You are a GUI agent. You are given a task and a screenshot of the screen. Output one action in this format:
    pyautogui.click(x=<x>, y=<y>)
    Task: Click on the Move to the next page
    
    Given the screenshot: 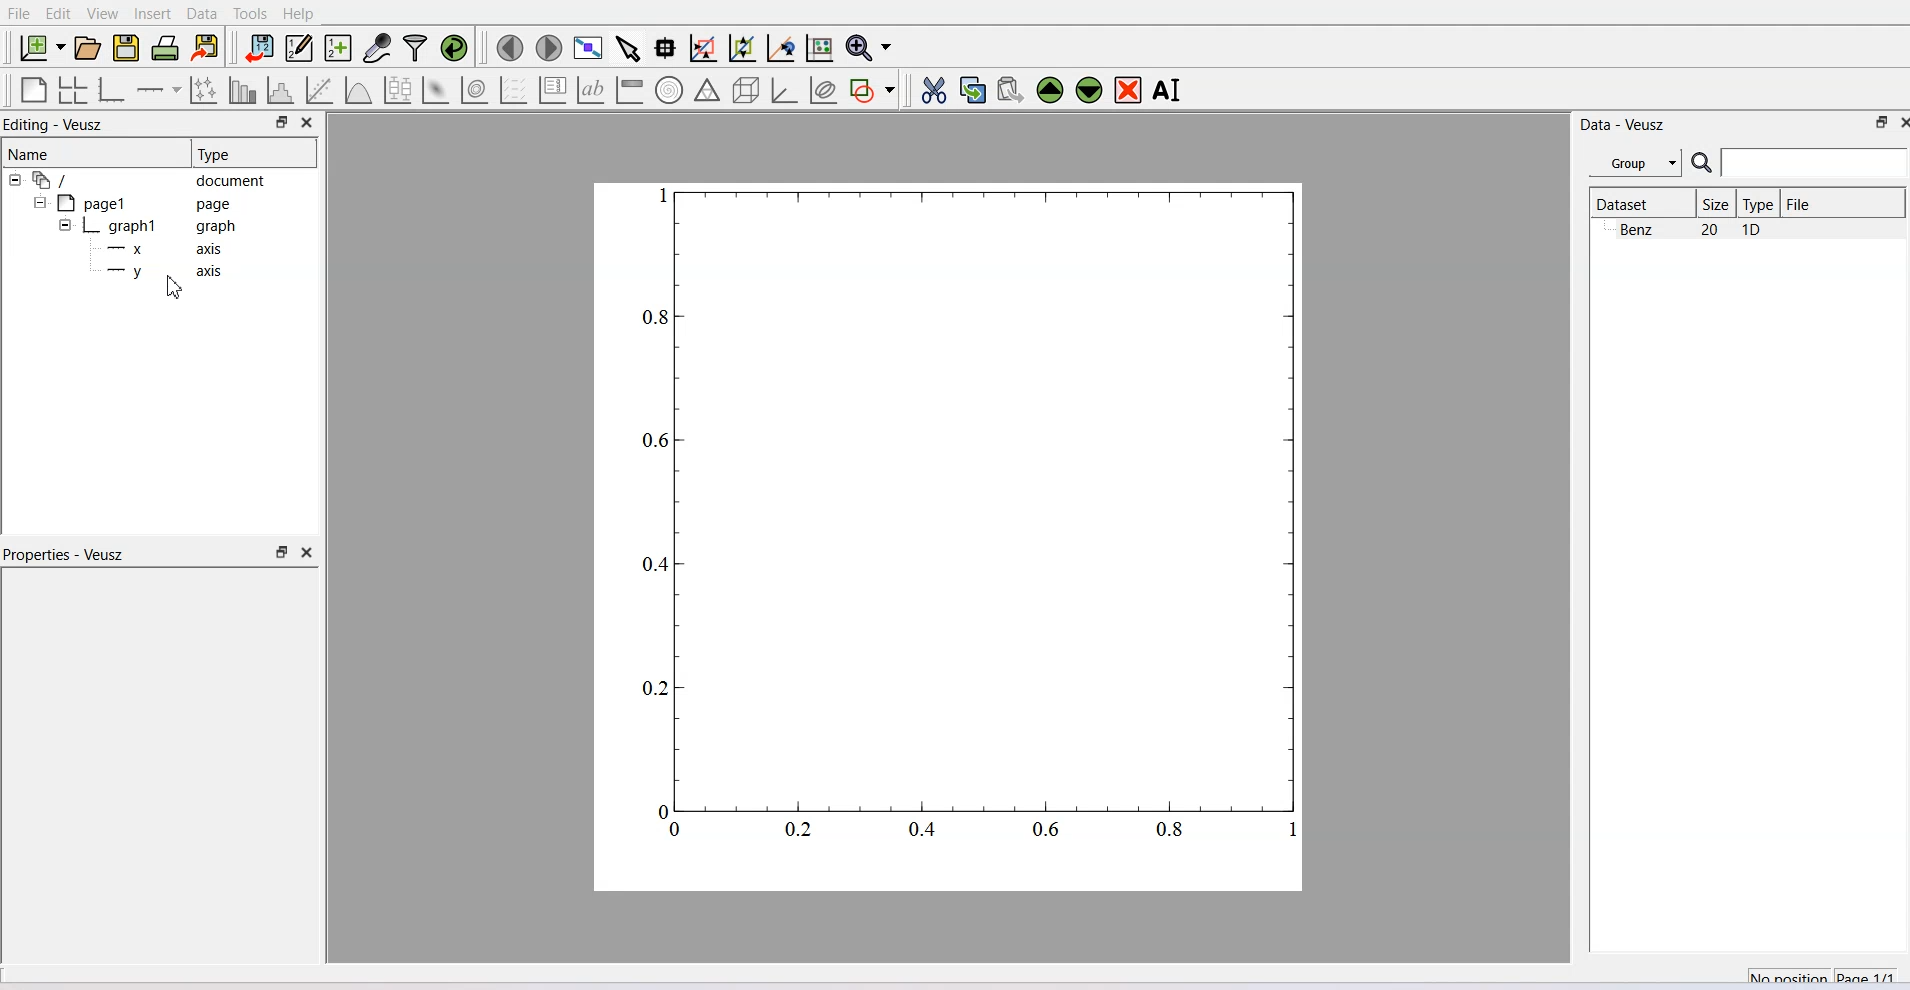 What is the action you would take?
    pyautogui.click(x=550, y=48)
    